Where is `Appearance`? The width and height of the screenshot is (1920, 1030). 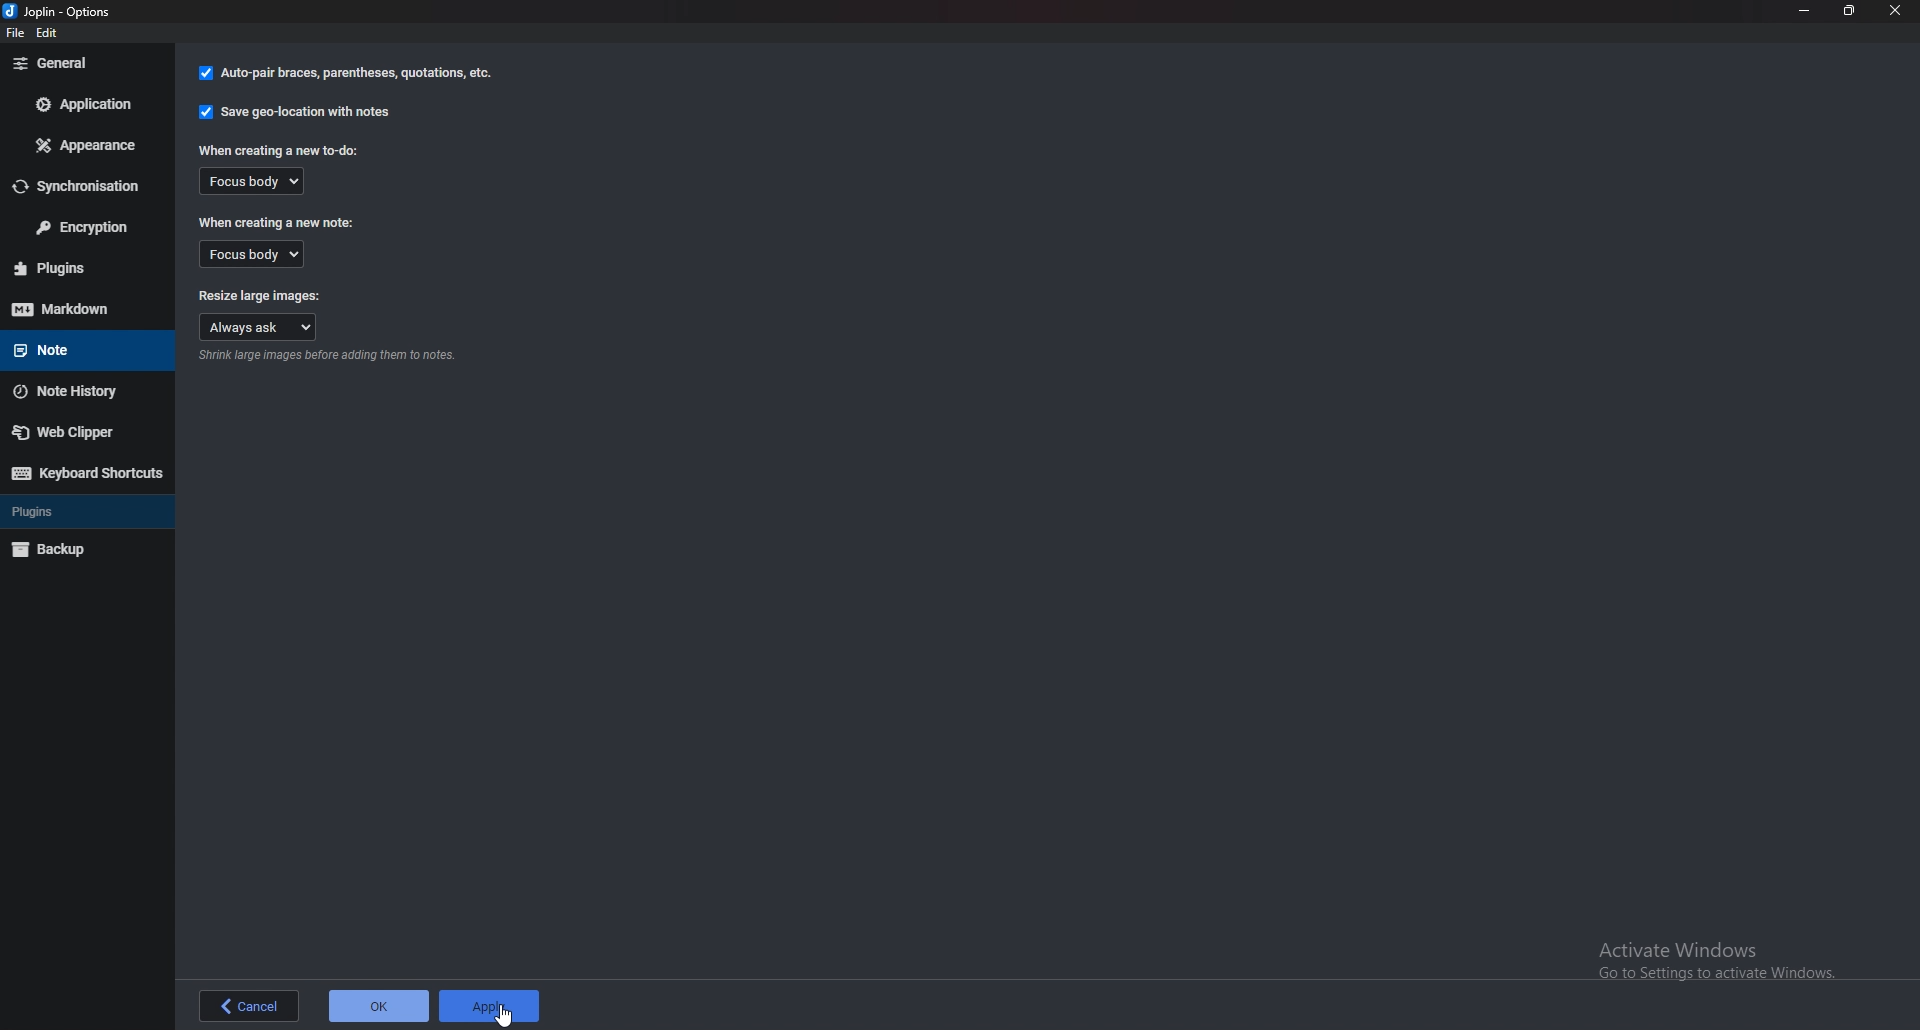
Appearance is located at coordinates (91, 145).